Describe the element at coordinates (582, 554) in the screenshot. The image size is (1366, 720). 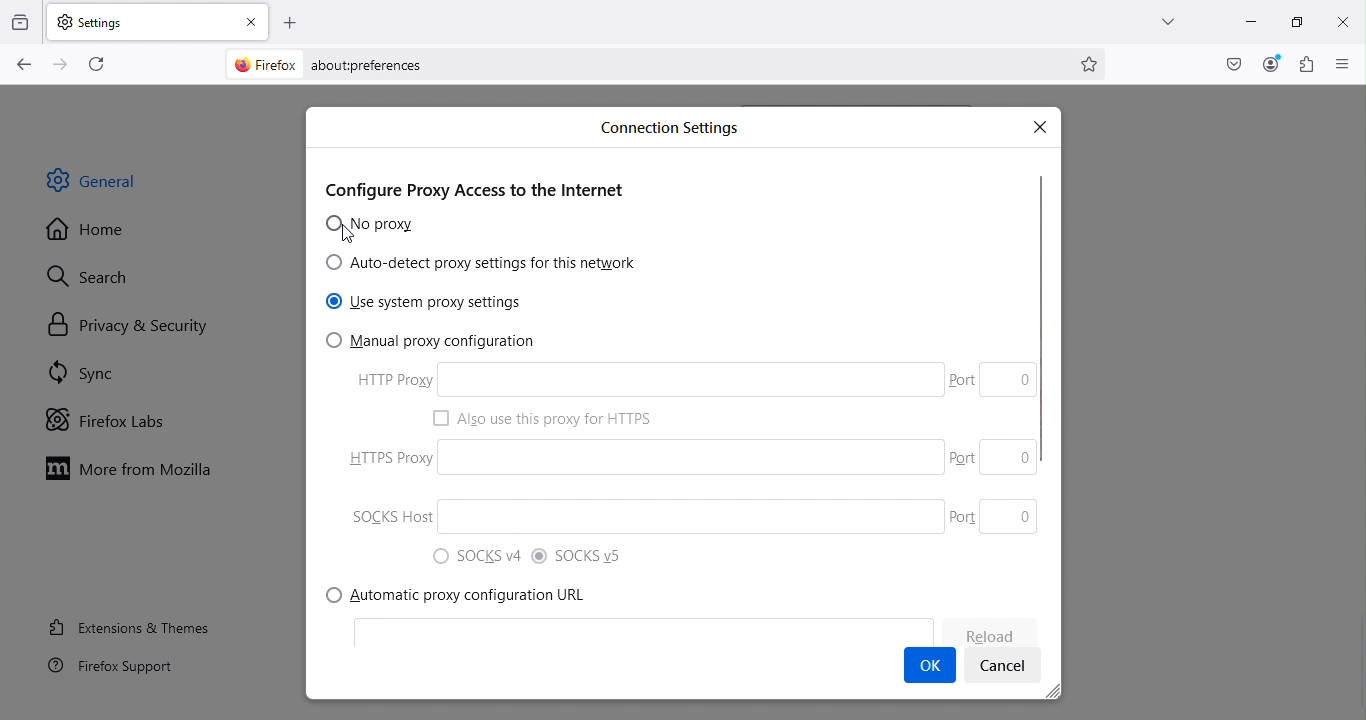
I see `SOCKS v5` at that location.